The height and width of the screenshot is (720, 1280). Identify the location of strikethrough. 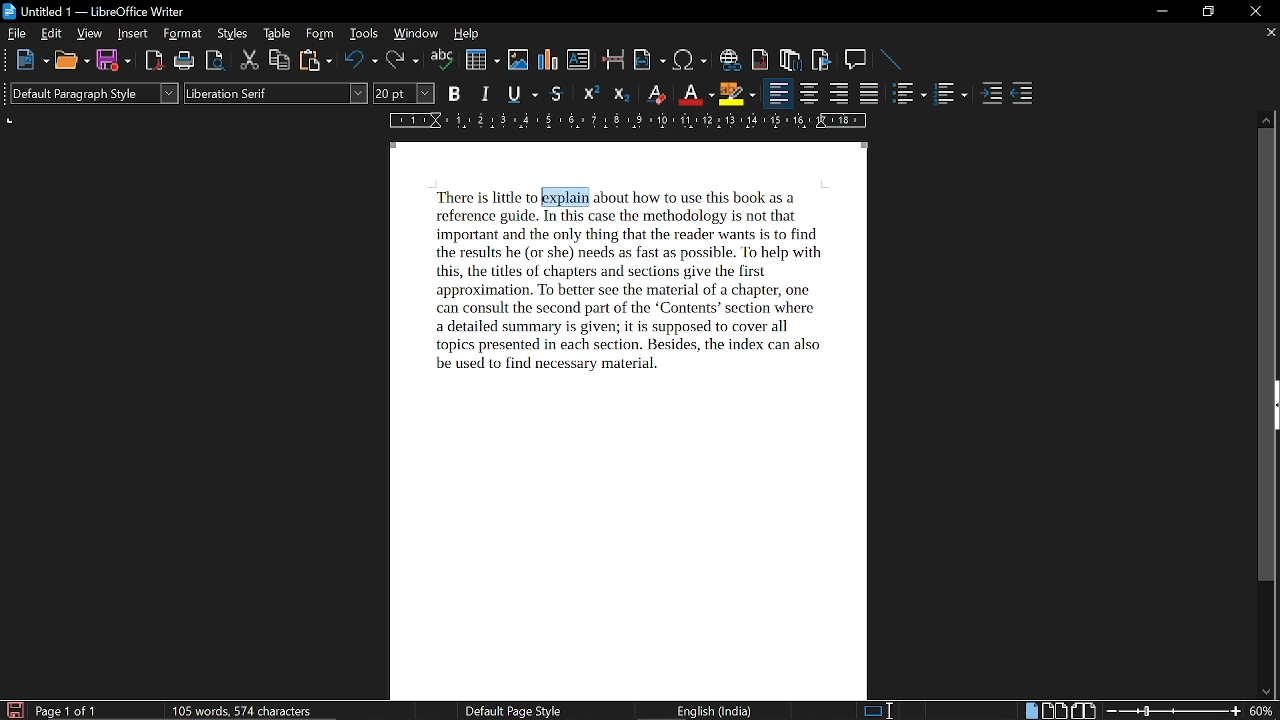
(558, 95).